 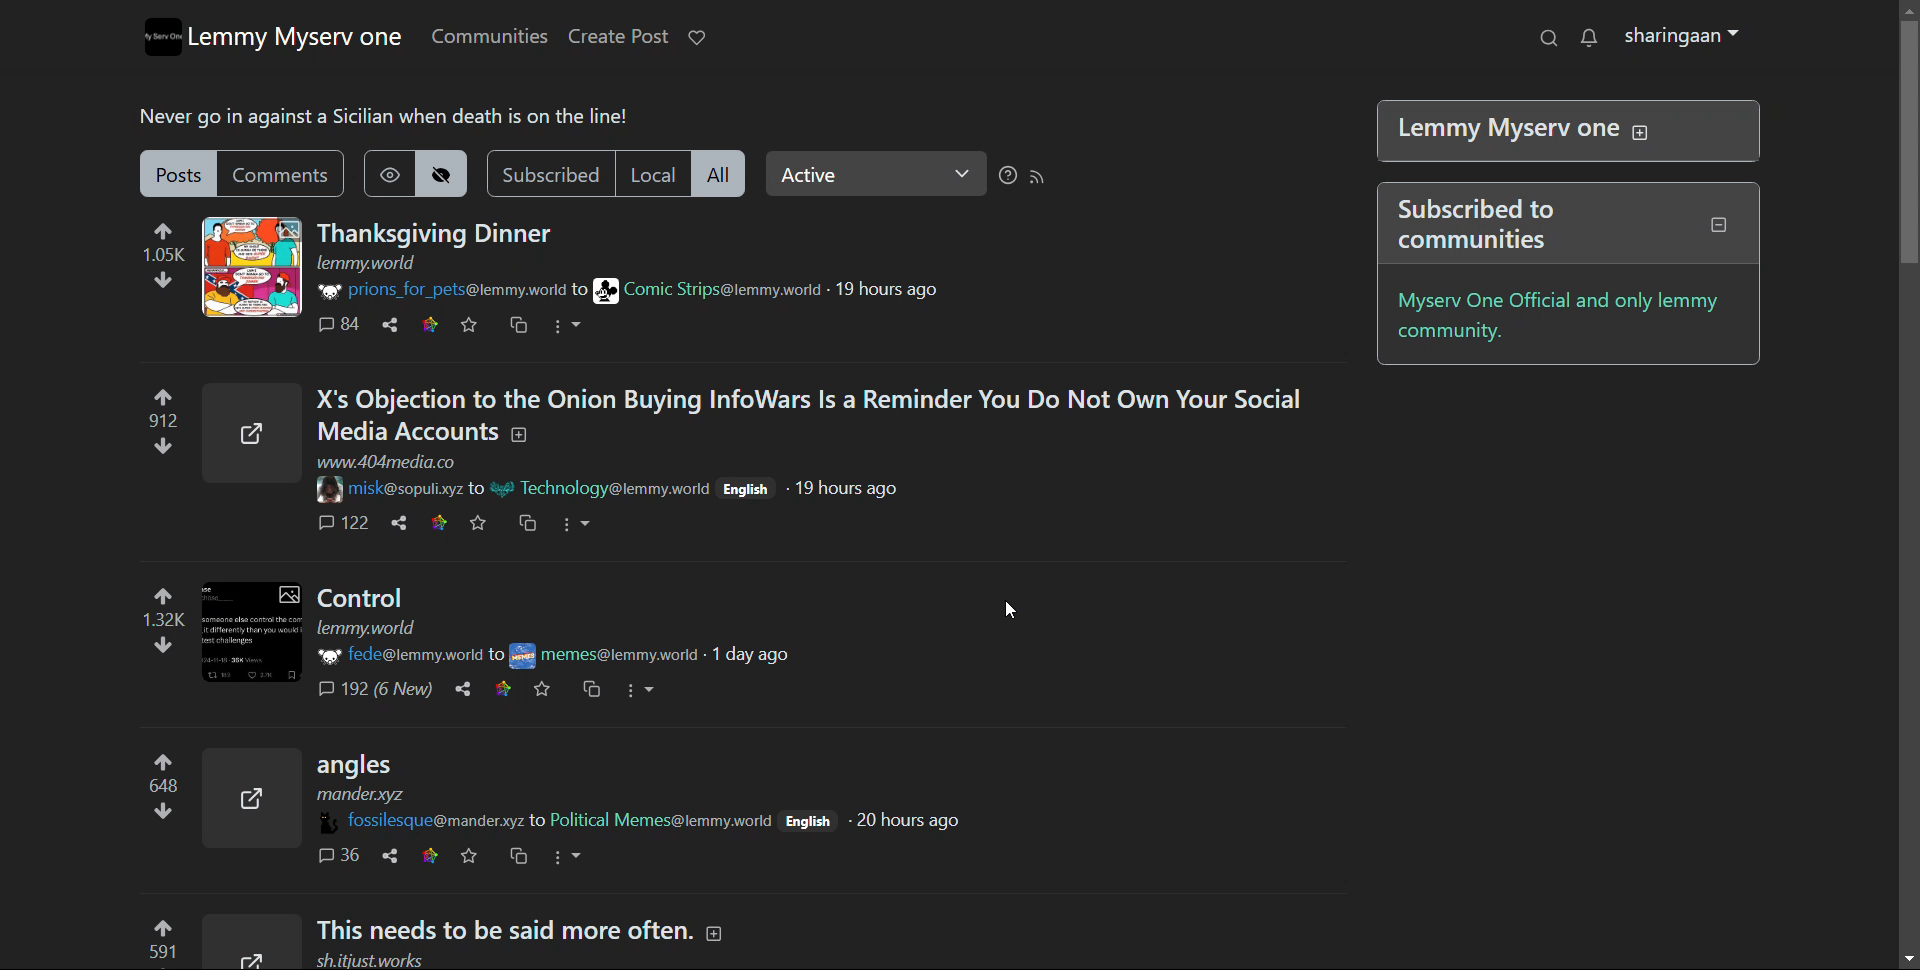 I want to click on 19 hours ago (Post time), so click(x=851, y=488).